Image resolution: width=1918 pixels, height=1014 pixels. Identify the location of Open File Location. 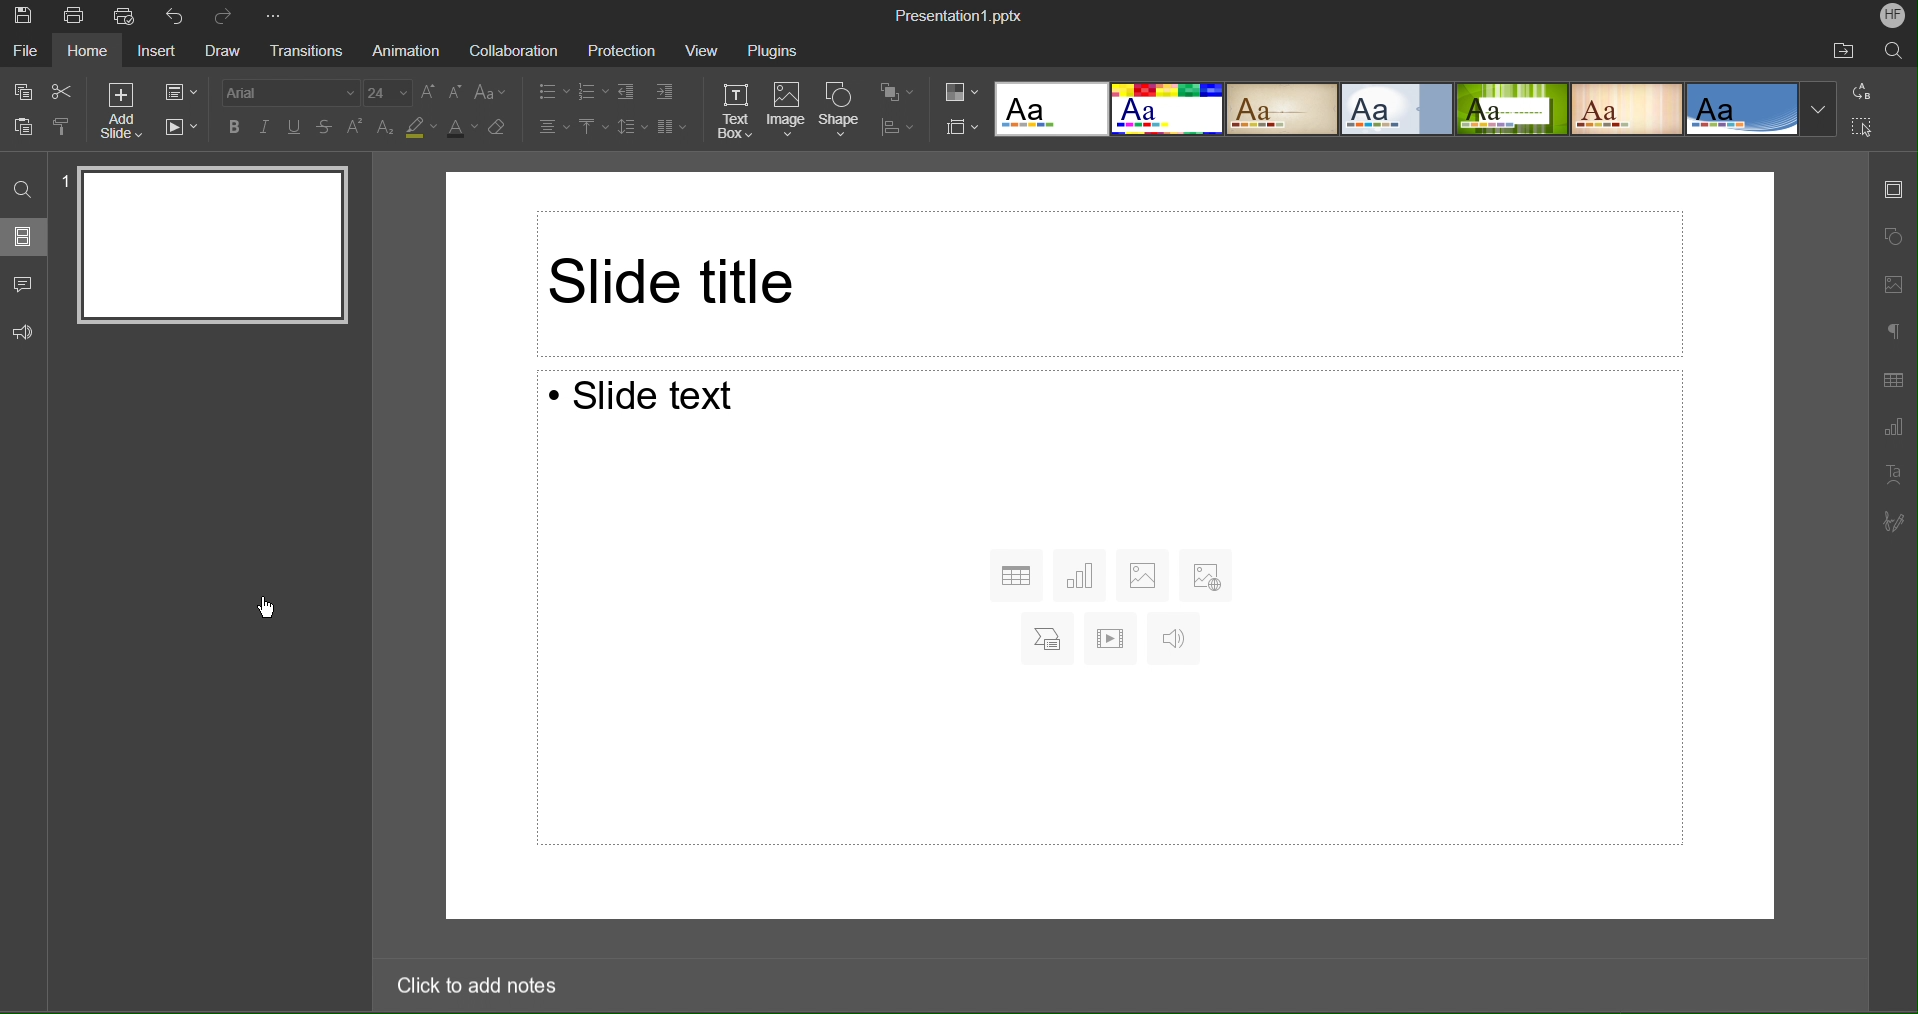
(1846, 50).